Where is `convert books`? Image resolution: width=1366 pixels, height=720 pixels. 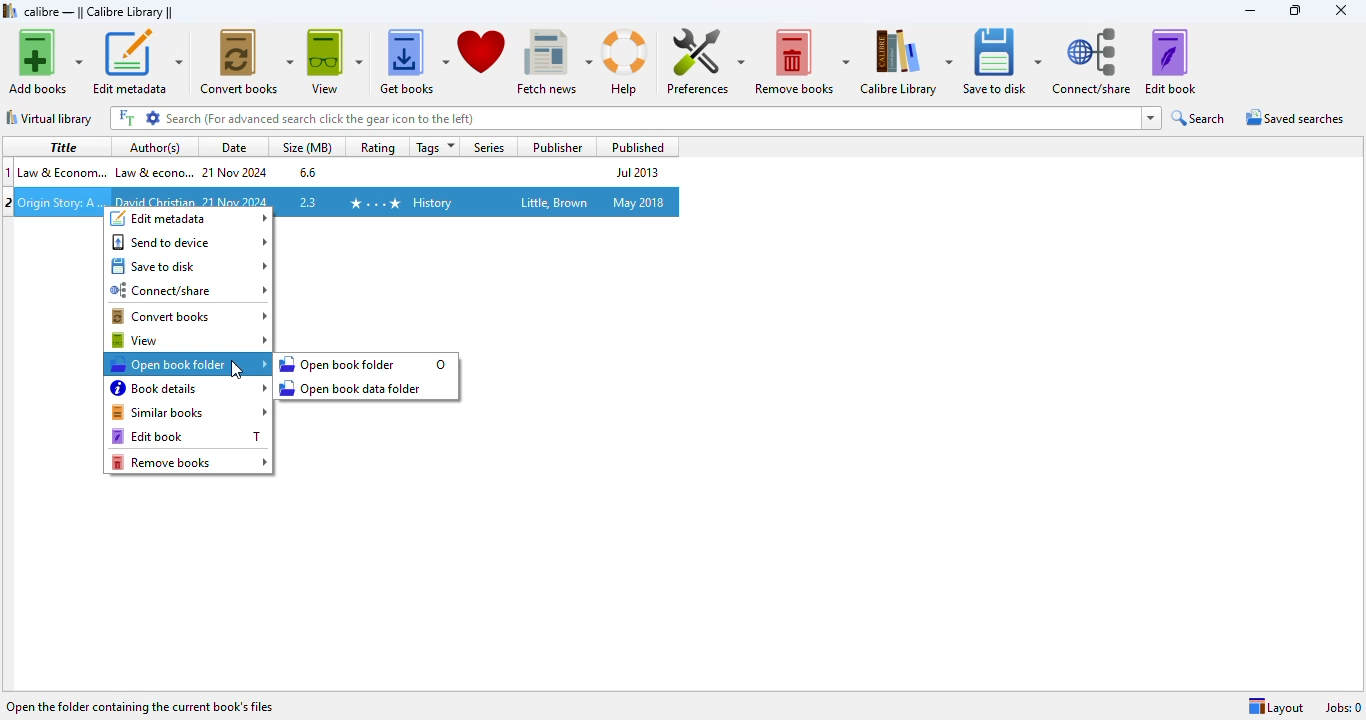 convert books is located at coordinates (247, 61).